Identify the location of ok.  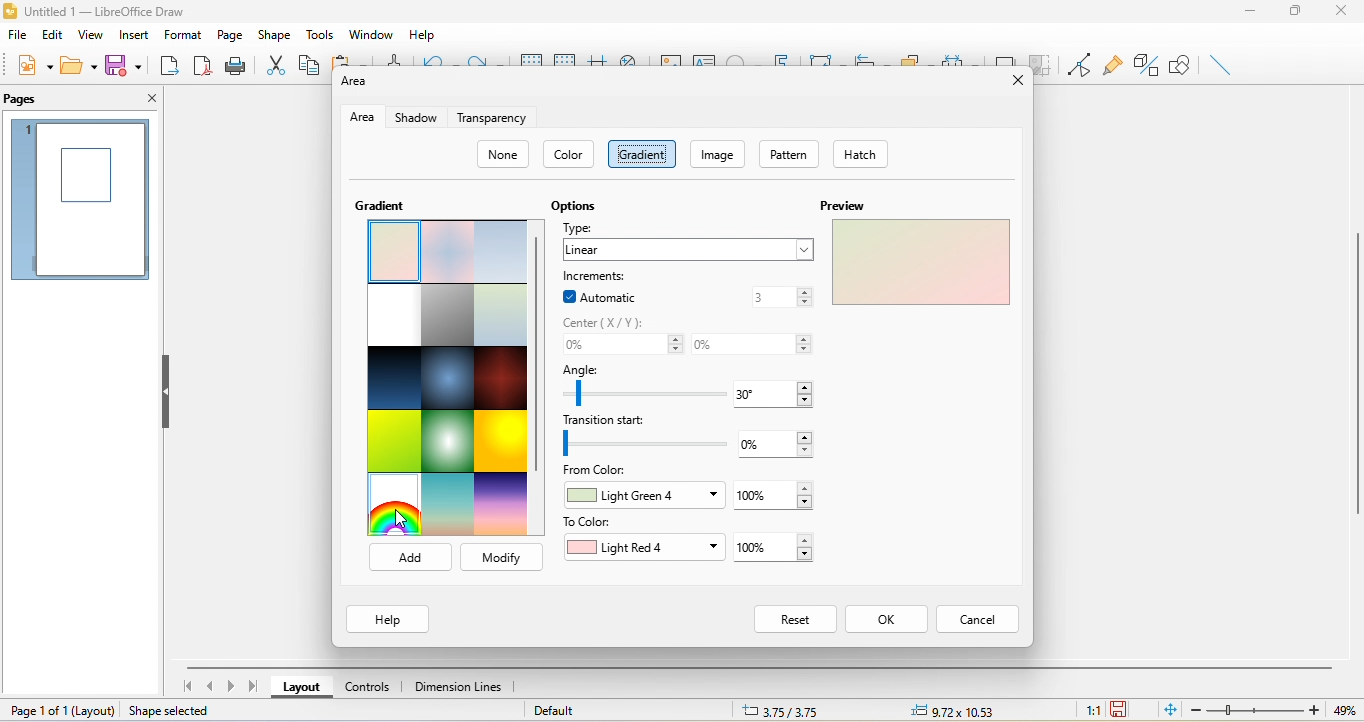
(892, 620).